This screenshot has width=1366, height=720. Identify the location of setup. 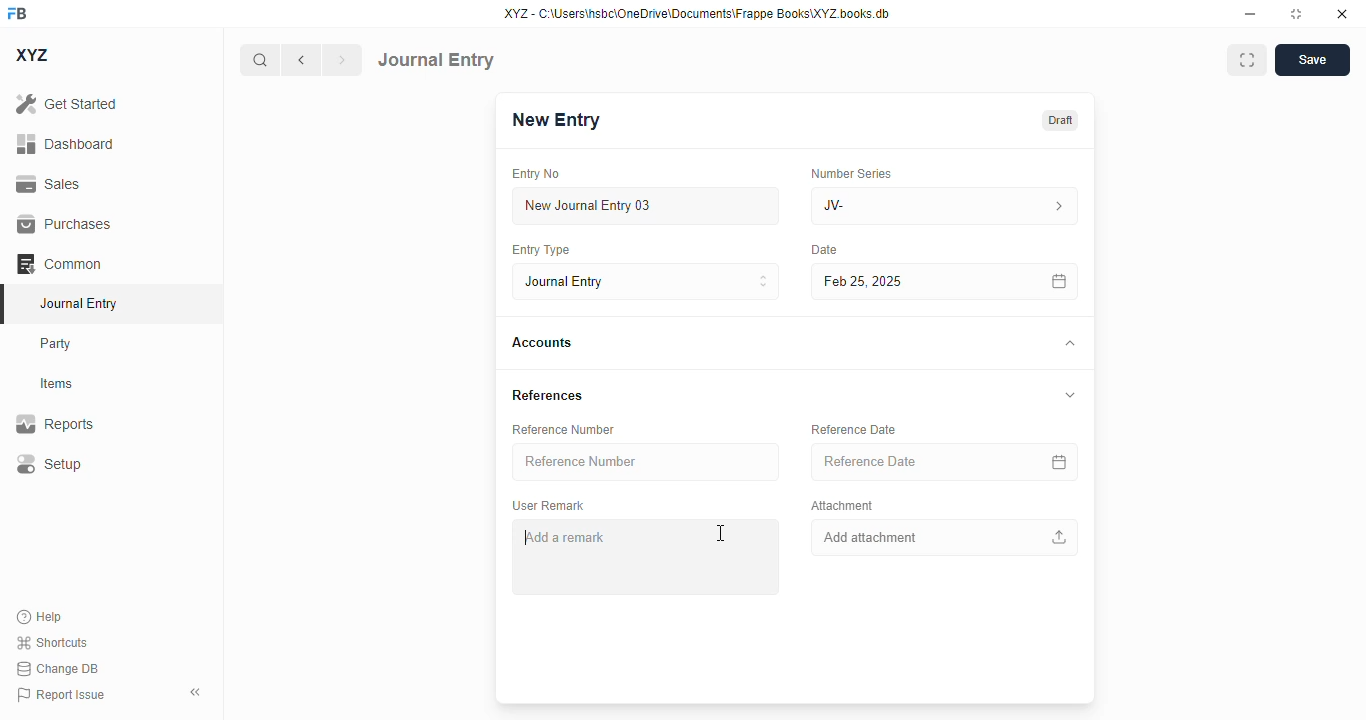
(48, 463).